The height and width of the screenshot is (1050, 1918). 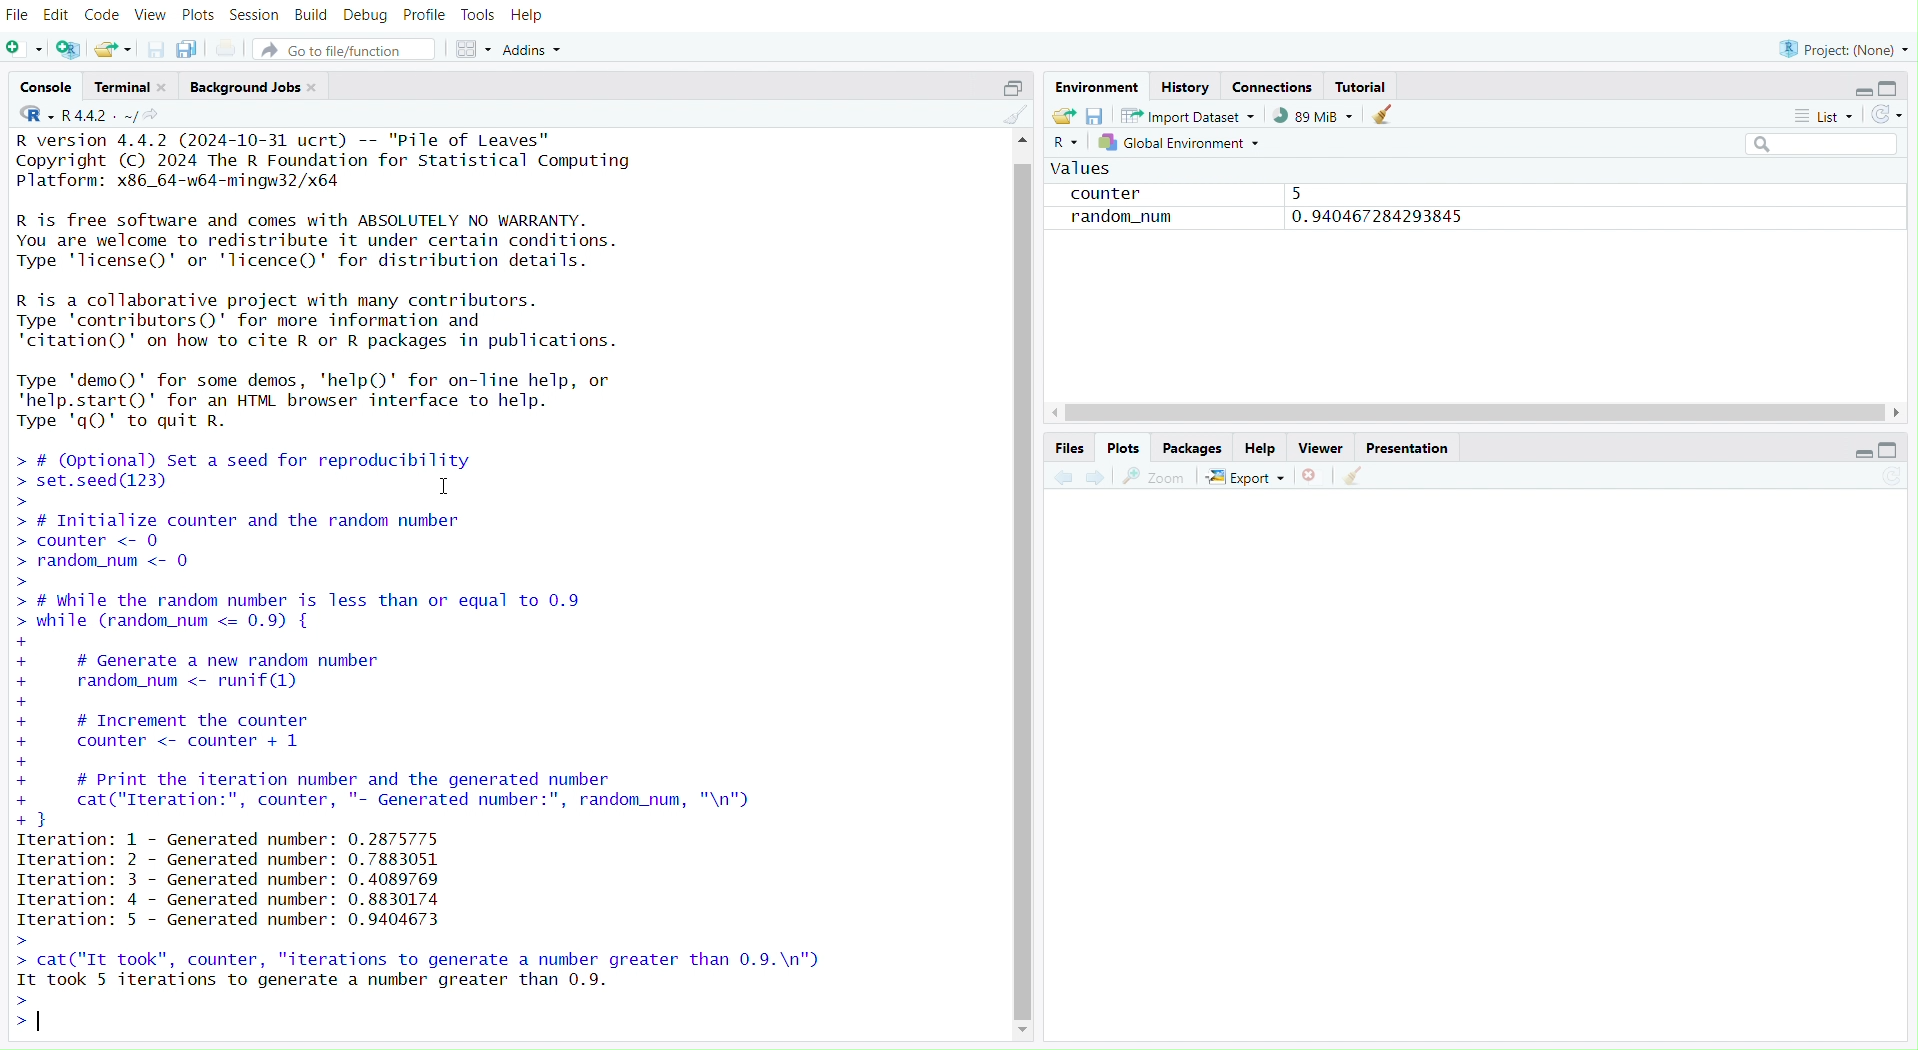 I want to click on values
counter 5
random_num 0.940467284293845, so click(x=1264, y=204).